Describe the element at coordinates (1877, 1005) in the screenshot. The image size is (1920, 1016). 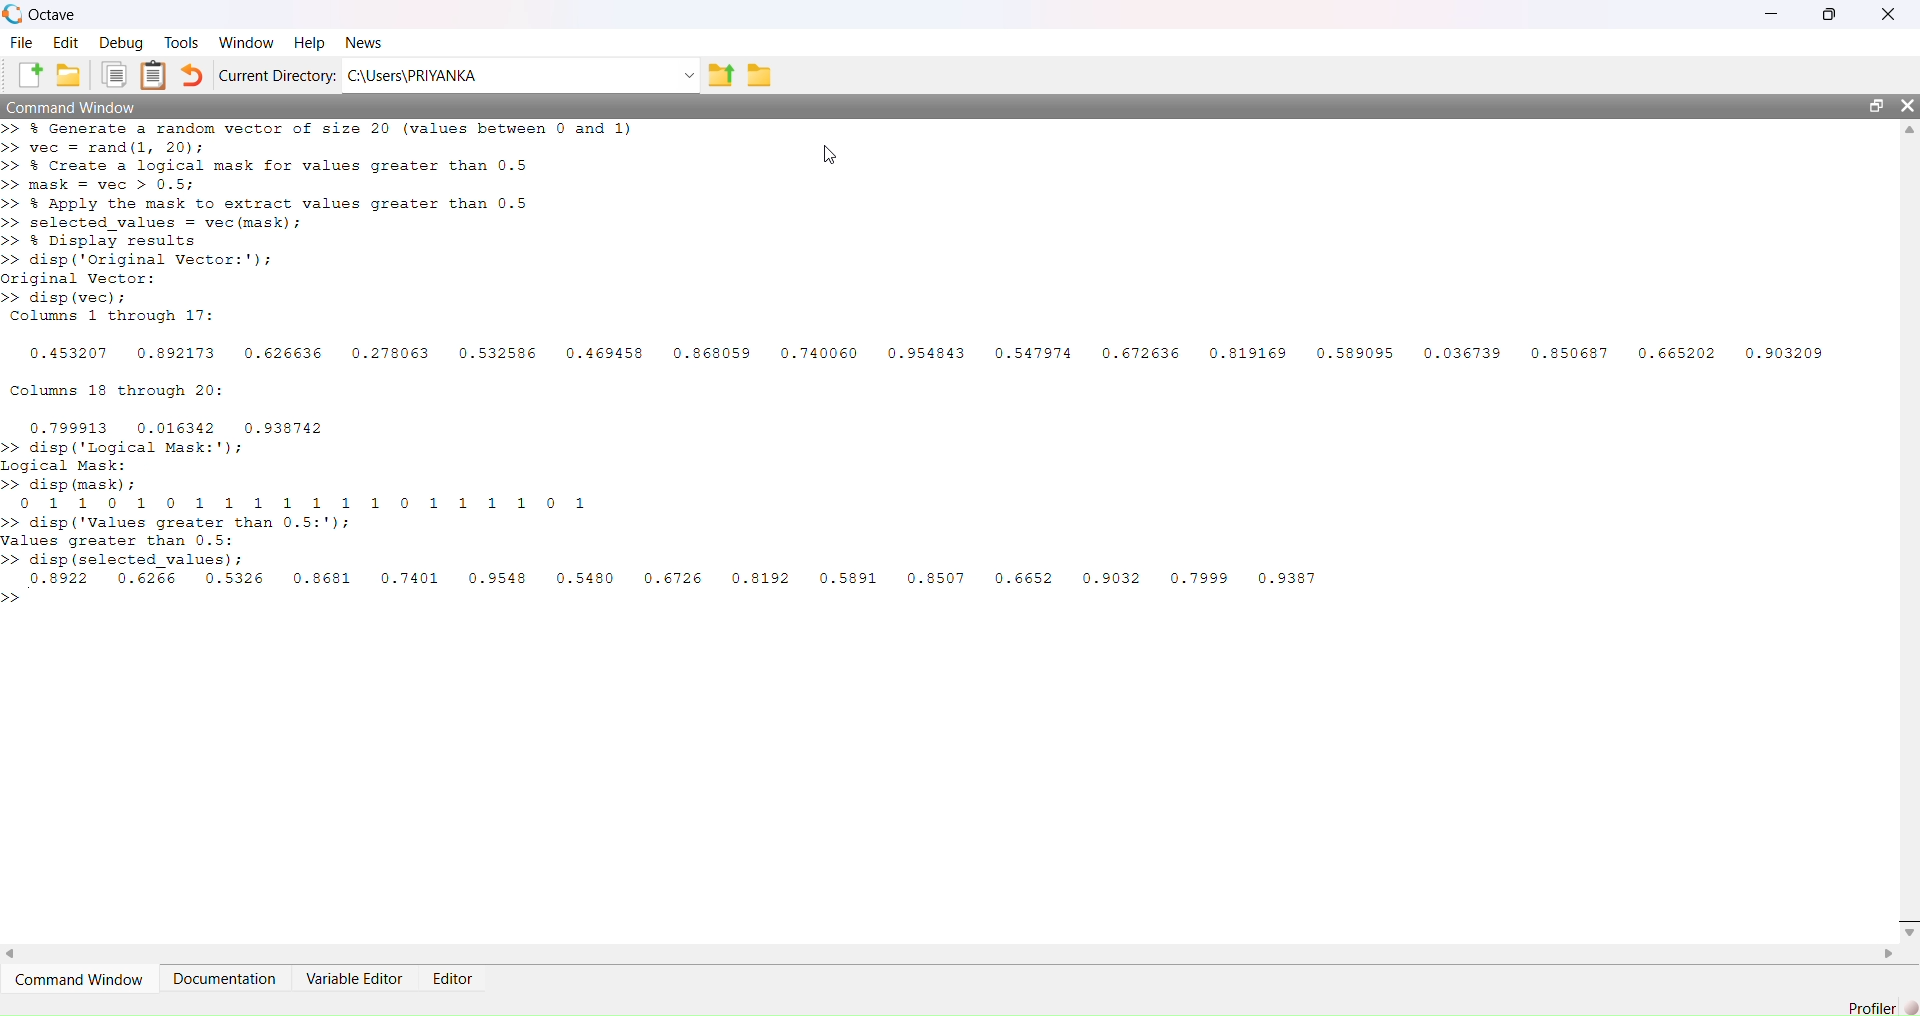
I see `Profiler` at that location.